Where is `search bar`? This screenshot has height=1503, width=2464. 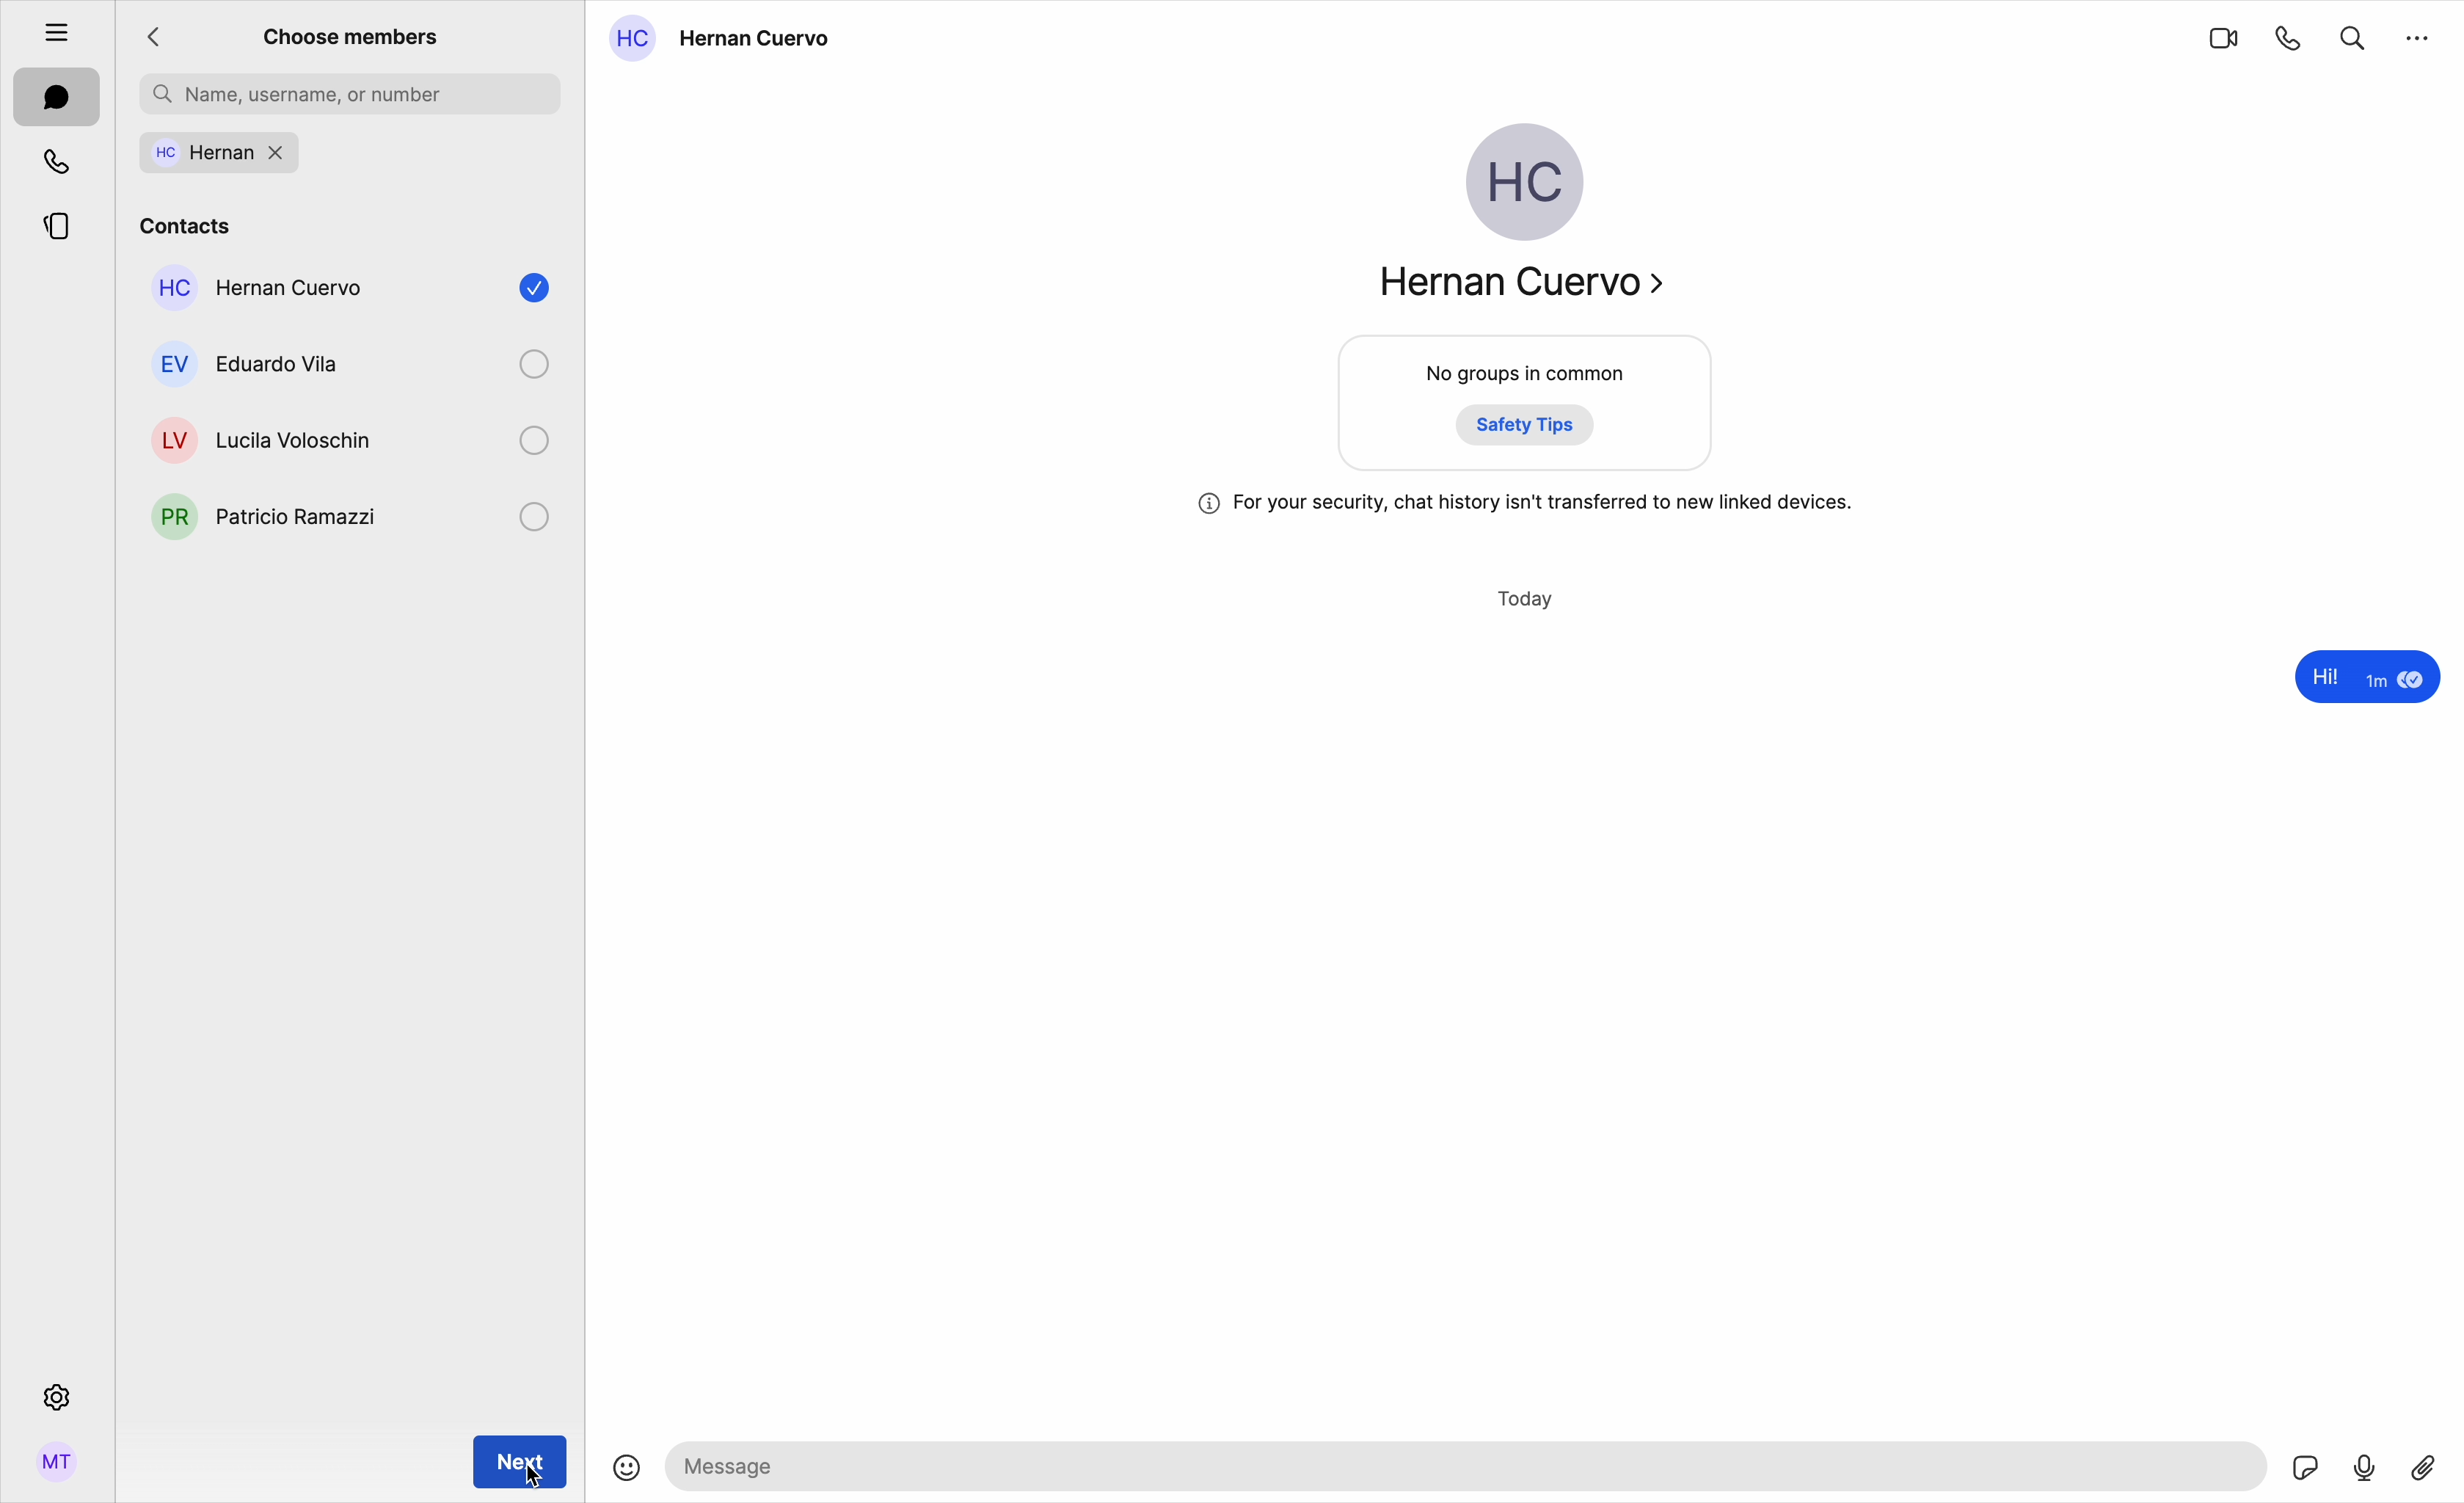
search bar is located at coordinates (350, 94).